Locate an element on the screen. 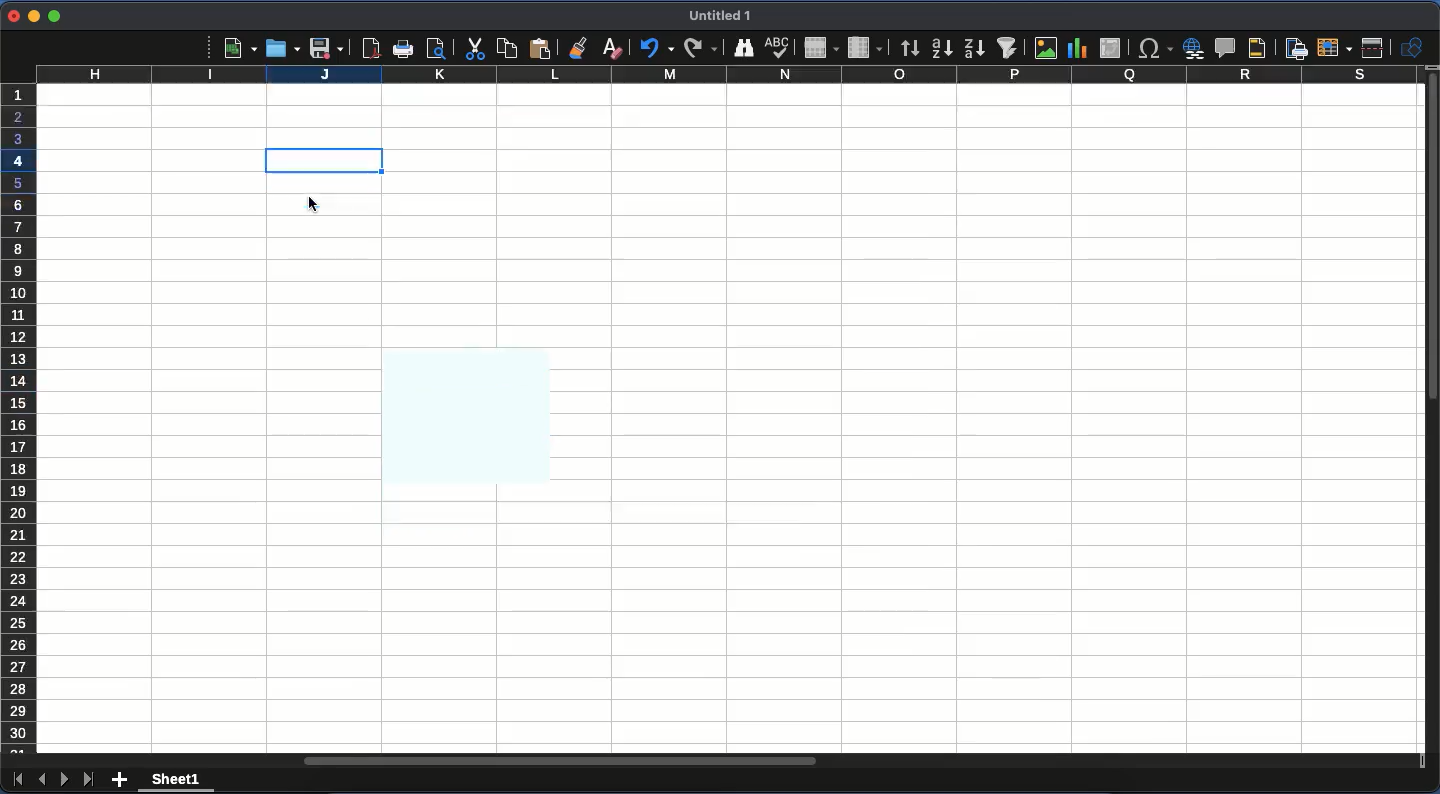 The height and width of the screenshot is (794, 1440). last sheet is located at coordinates (90, 780).